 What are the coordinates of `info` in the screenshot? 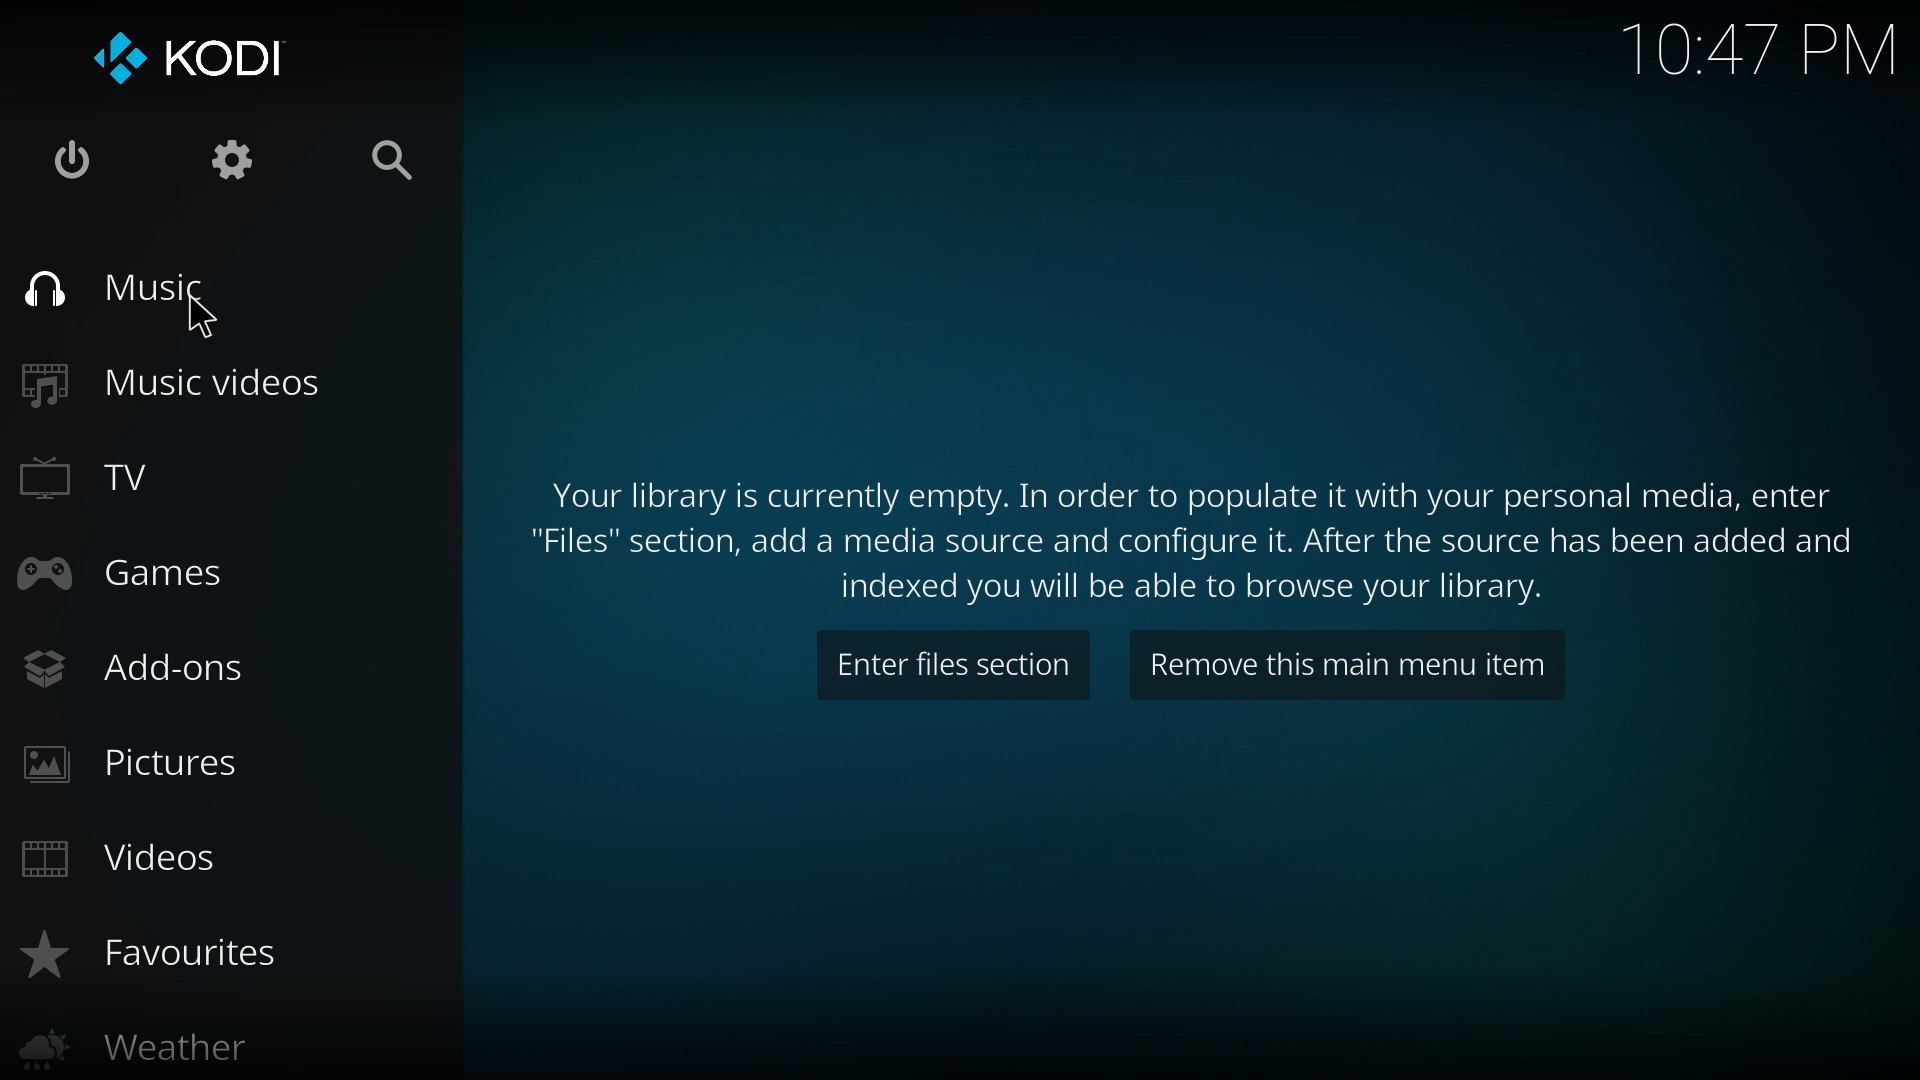 It's located at (1196, 525).